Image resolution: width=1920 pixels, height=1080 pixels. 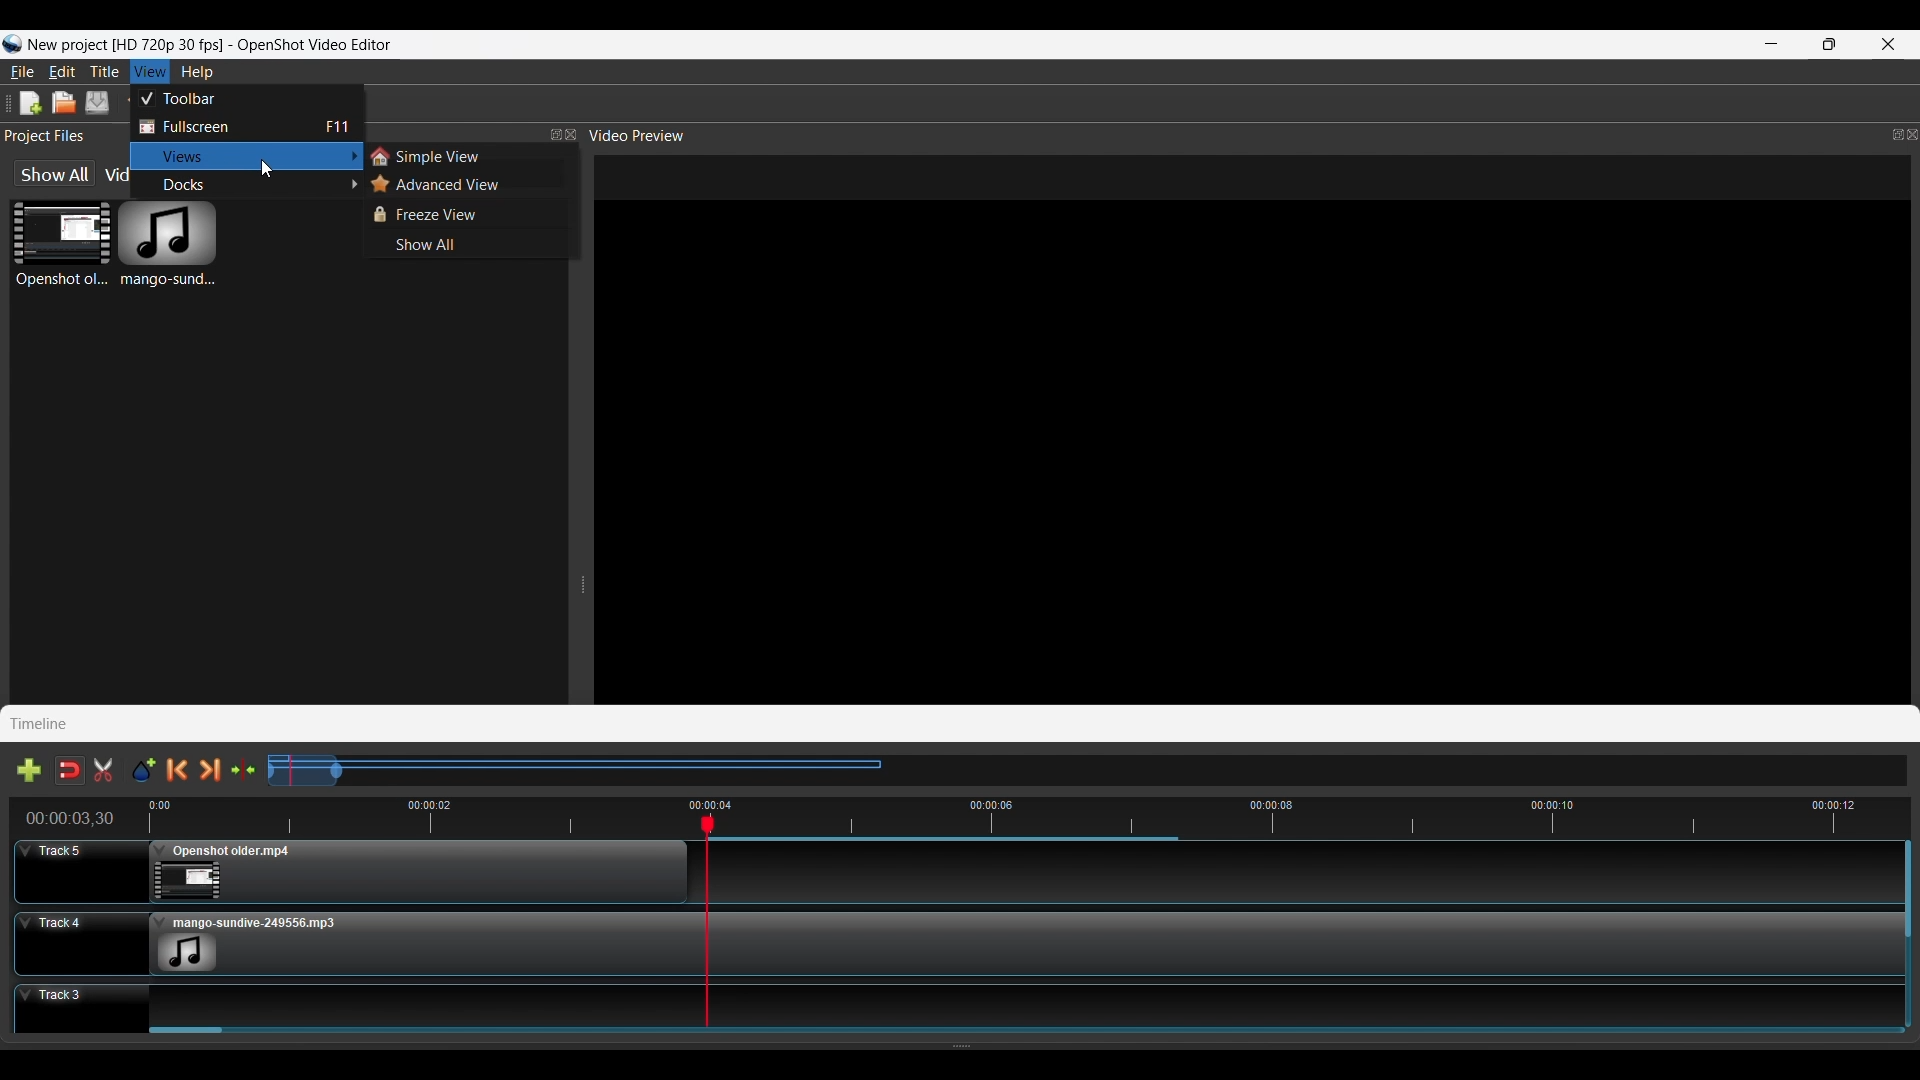 I want to click on Timeline, so click(x=42, y=722).